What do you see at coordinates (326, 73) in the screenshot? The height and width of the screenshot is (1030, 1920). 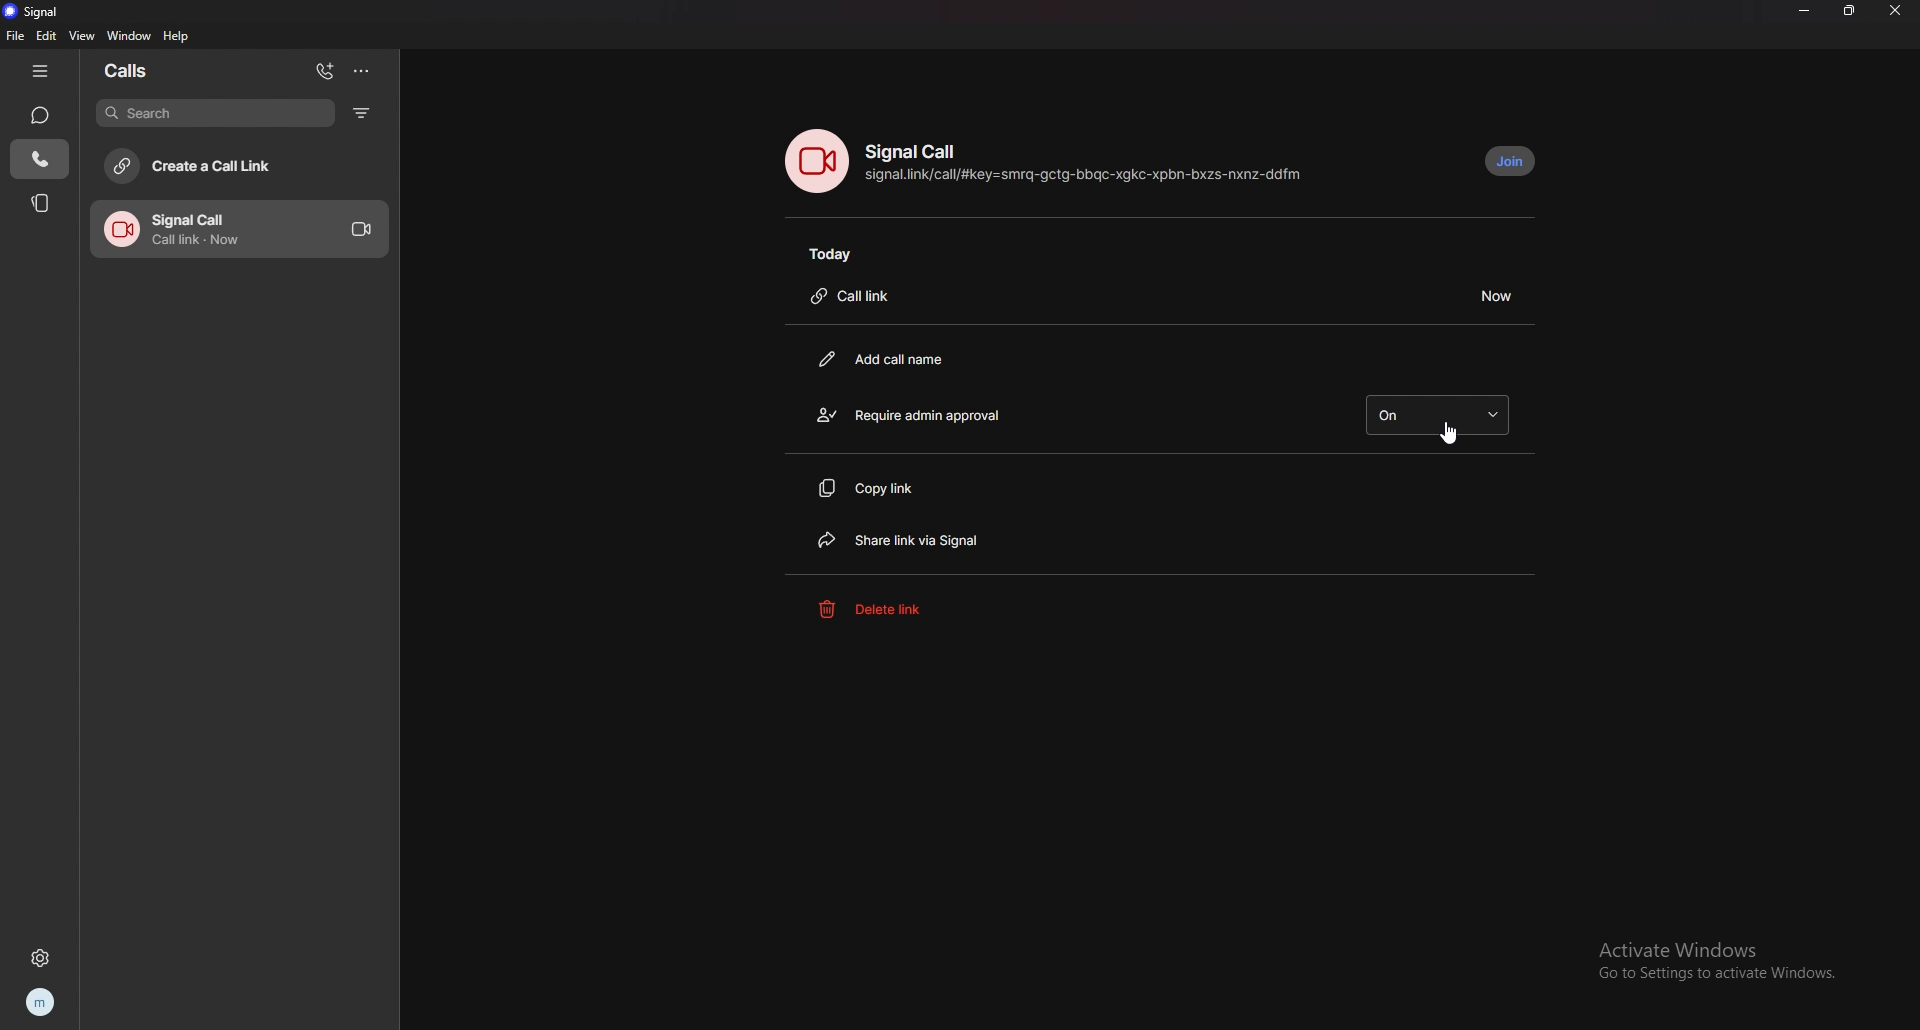 I see `add call` at bounding box center [326, 73].